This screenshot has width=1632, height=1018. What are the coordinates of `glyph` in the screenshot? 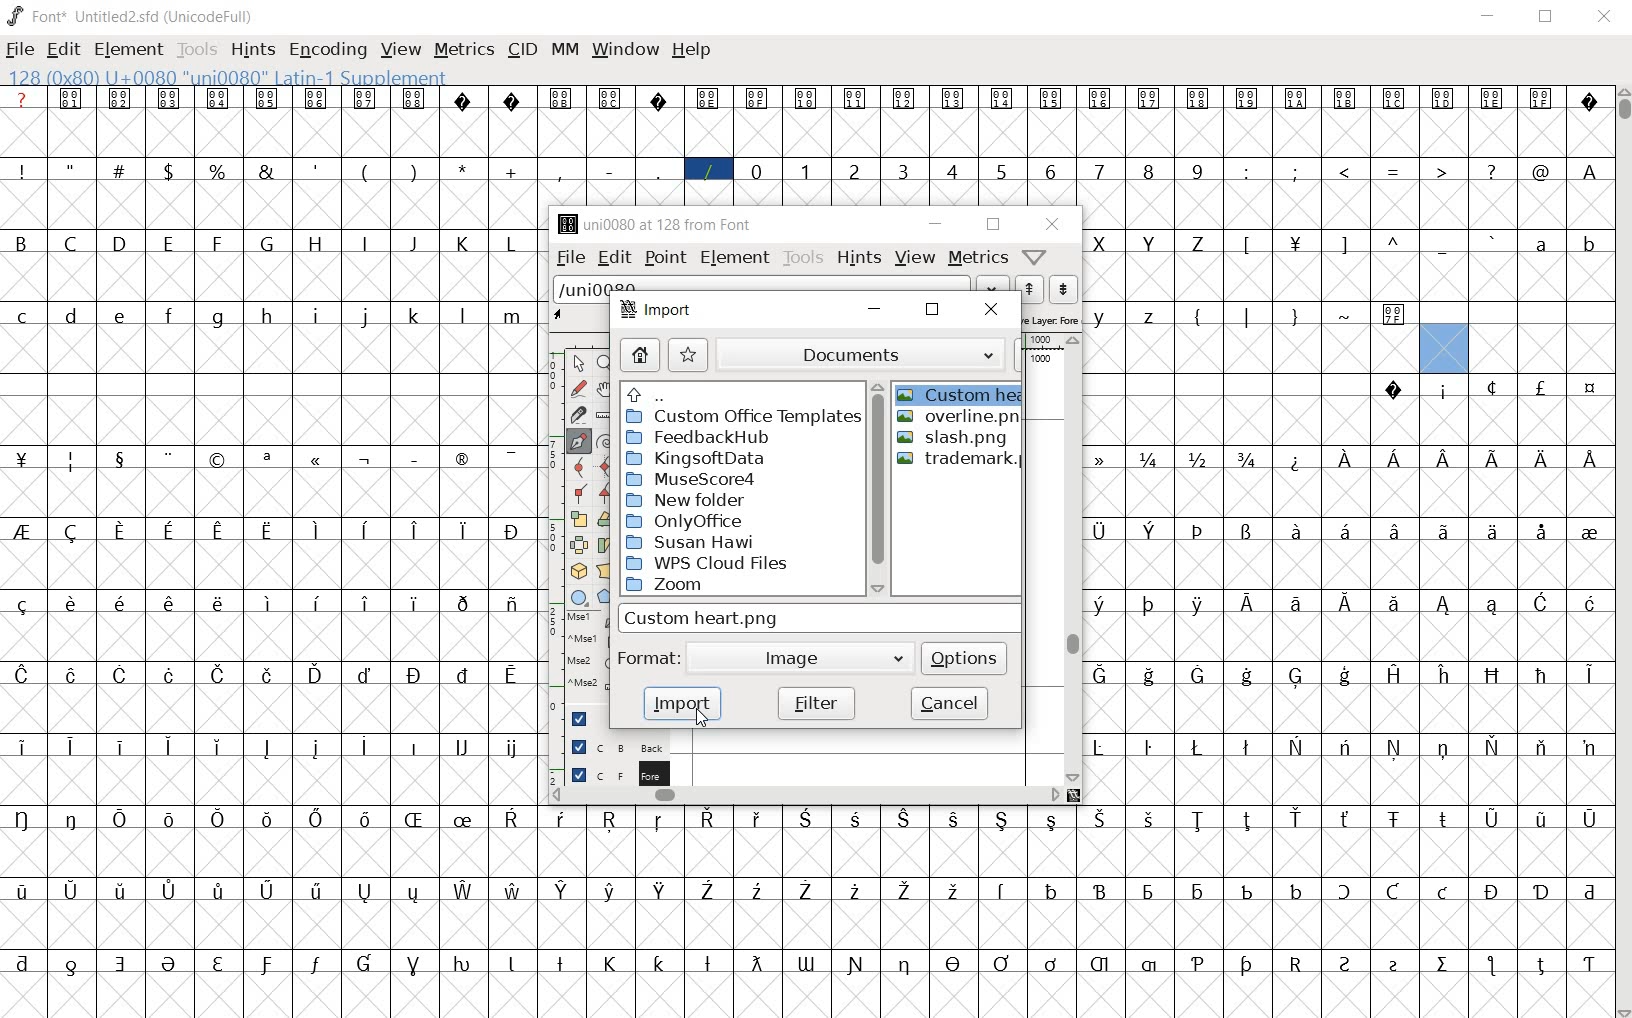 It's located at (1541, 822).